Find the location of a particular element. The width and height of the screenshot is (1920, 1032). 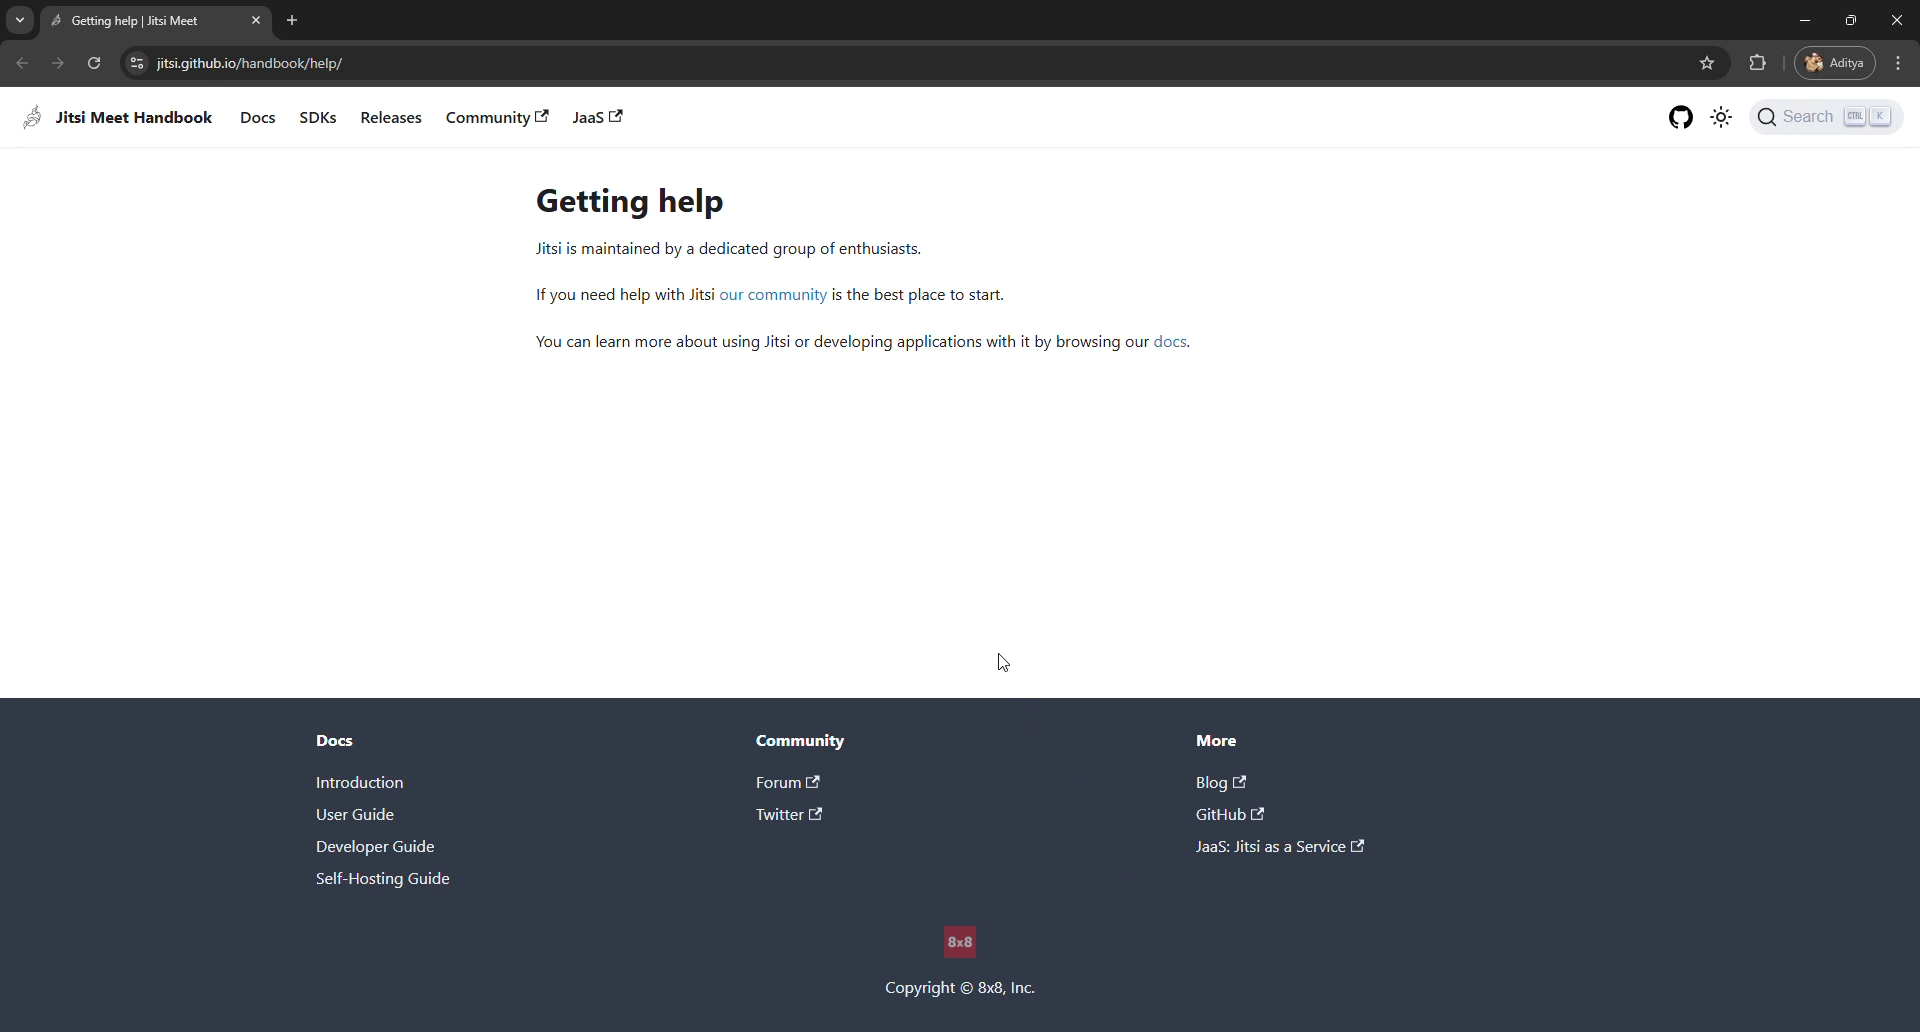

search tabs is located at coordinates (21, 21).